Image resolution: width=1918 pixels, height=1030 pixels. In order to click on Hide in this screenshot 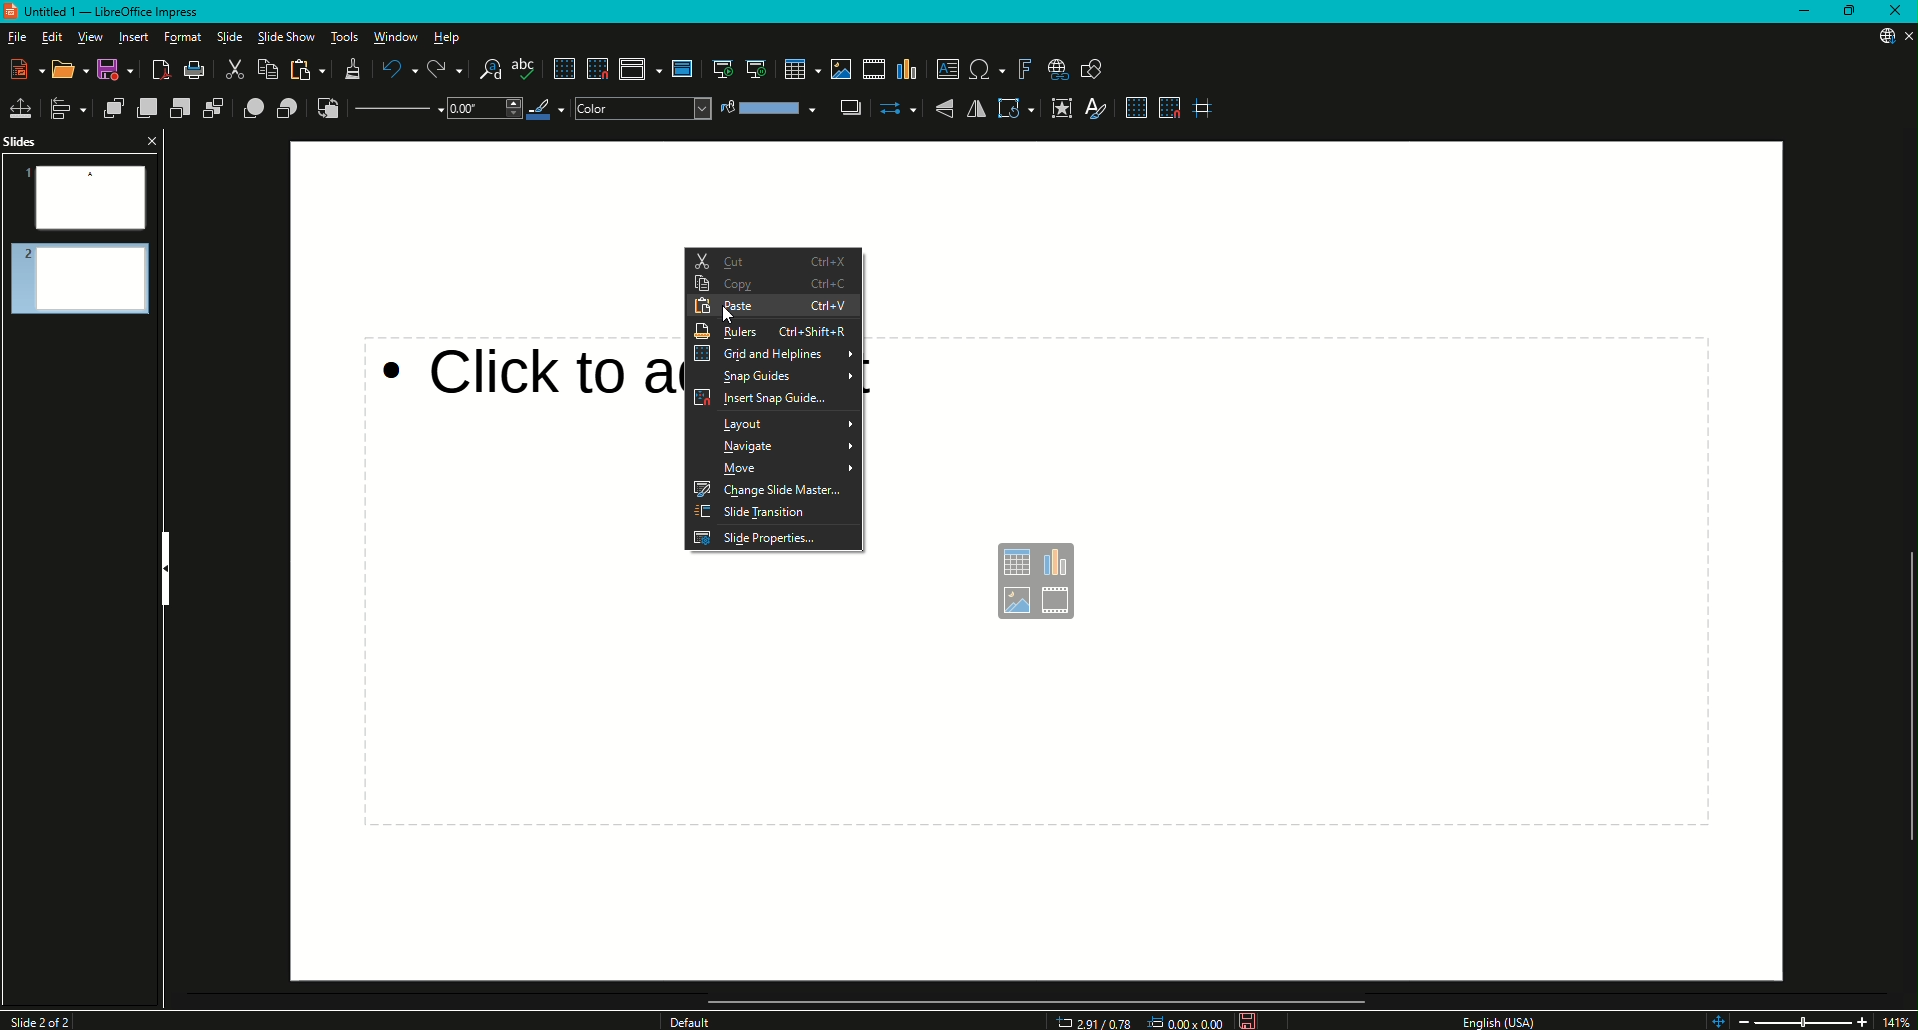, I will do `click(168, 561)`.